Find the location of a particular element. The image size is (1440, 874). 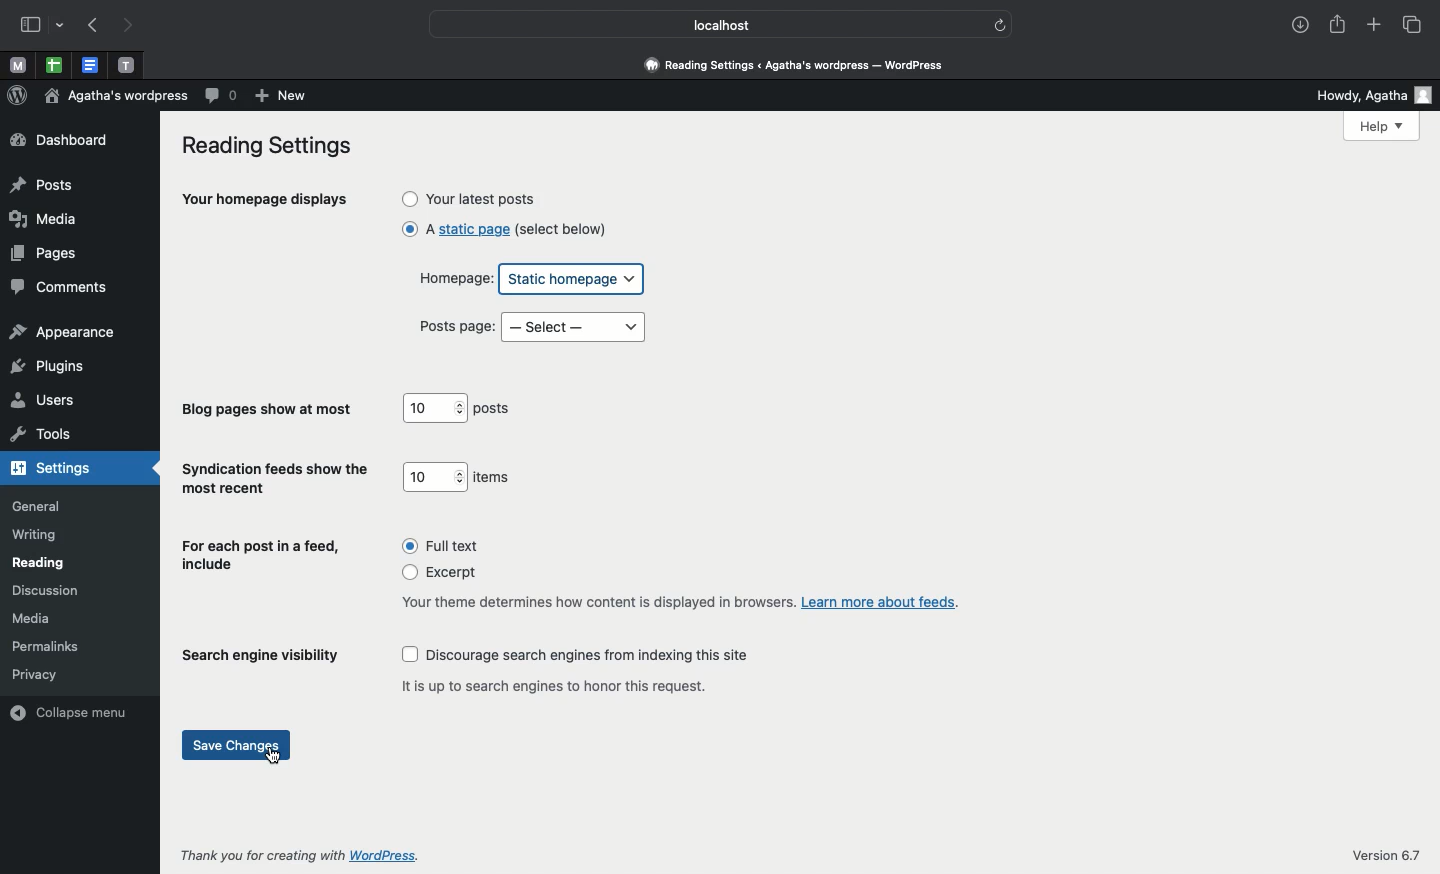

Full text is located at coordinates (448, 545).